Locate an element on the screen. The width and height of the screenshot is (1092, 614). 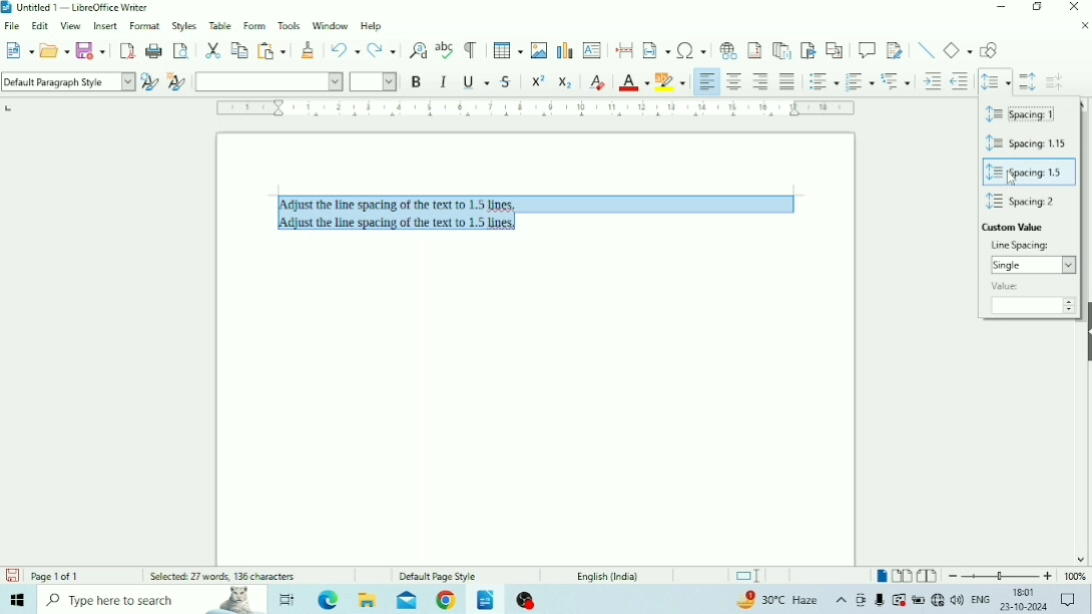
Check Spelling is located at coordinates (445, 50).